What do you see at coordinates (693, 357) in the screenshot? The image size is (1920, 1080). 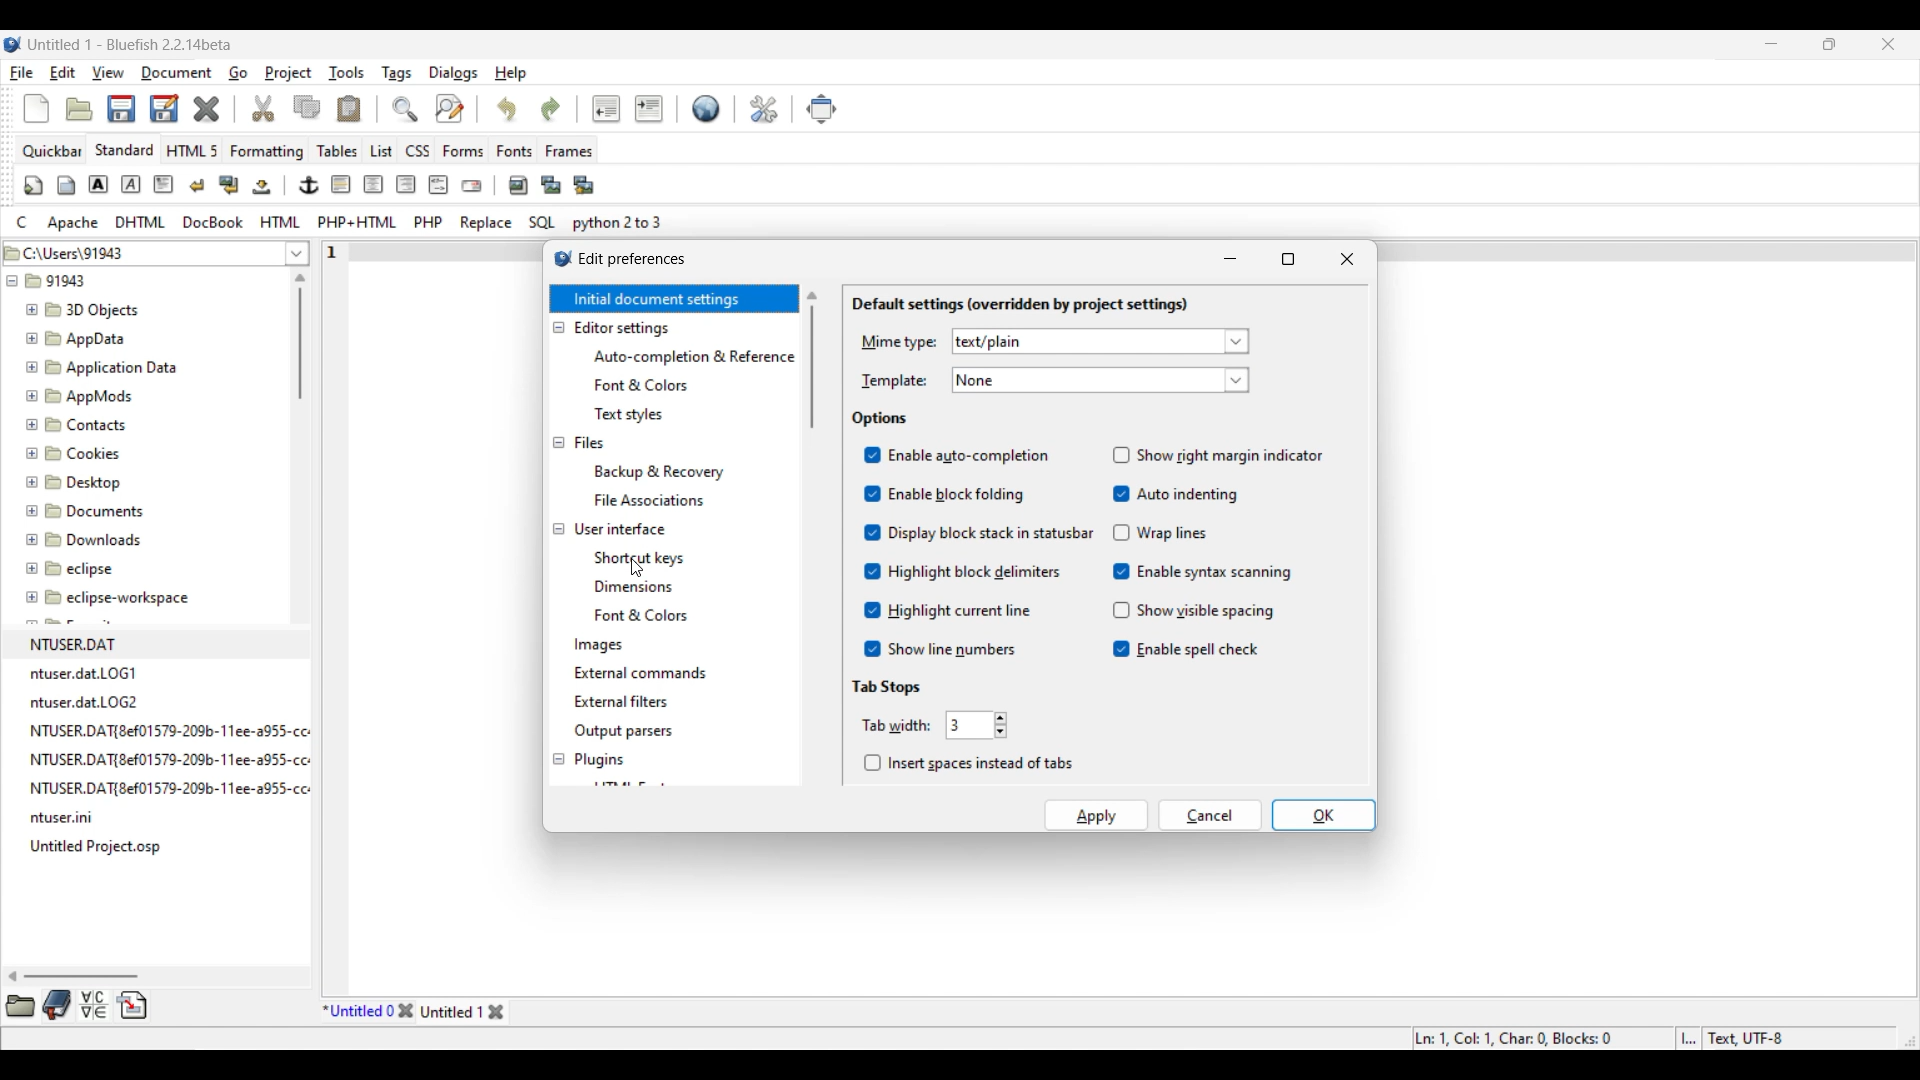 I see `Auto-completion & Reference` at bounding box center [693, 357].